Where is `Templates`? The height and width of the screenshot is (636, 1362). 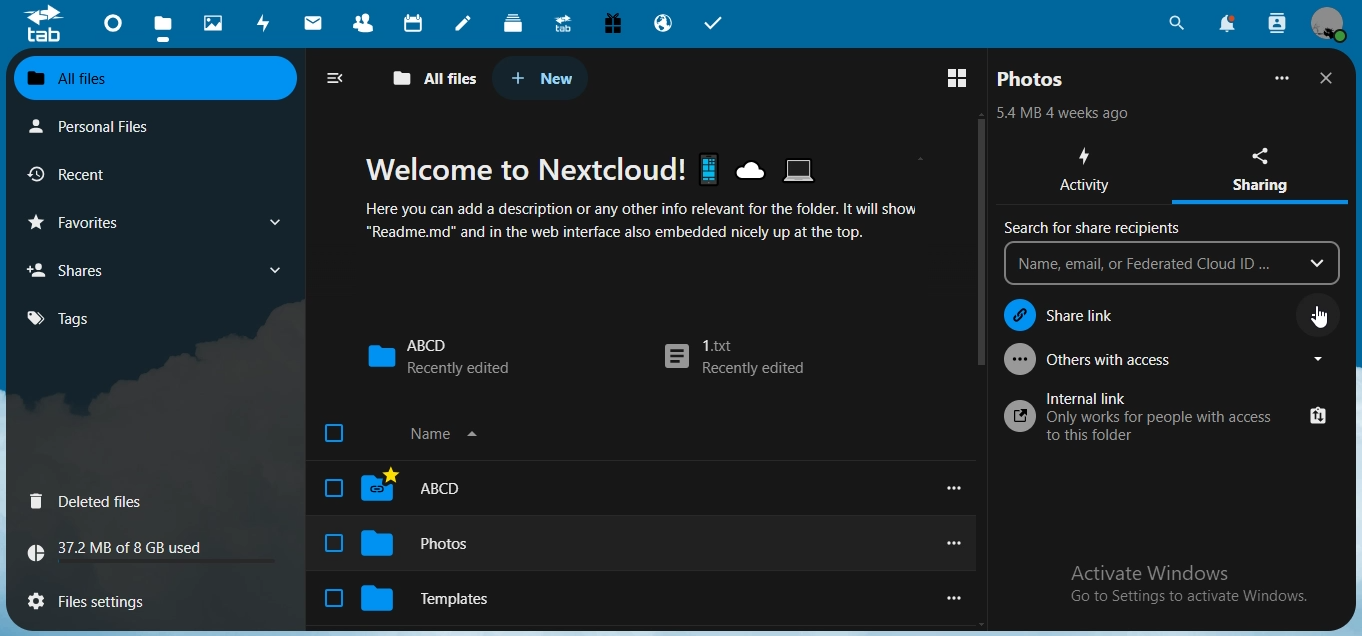
Templates is located at coordinates (435, 598).